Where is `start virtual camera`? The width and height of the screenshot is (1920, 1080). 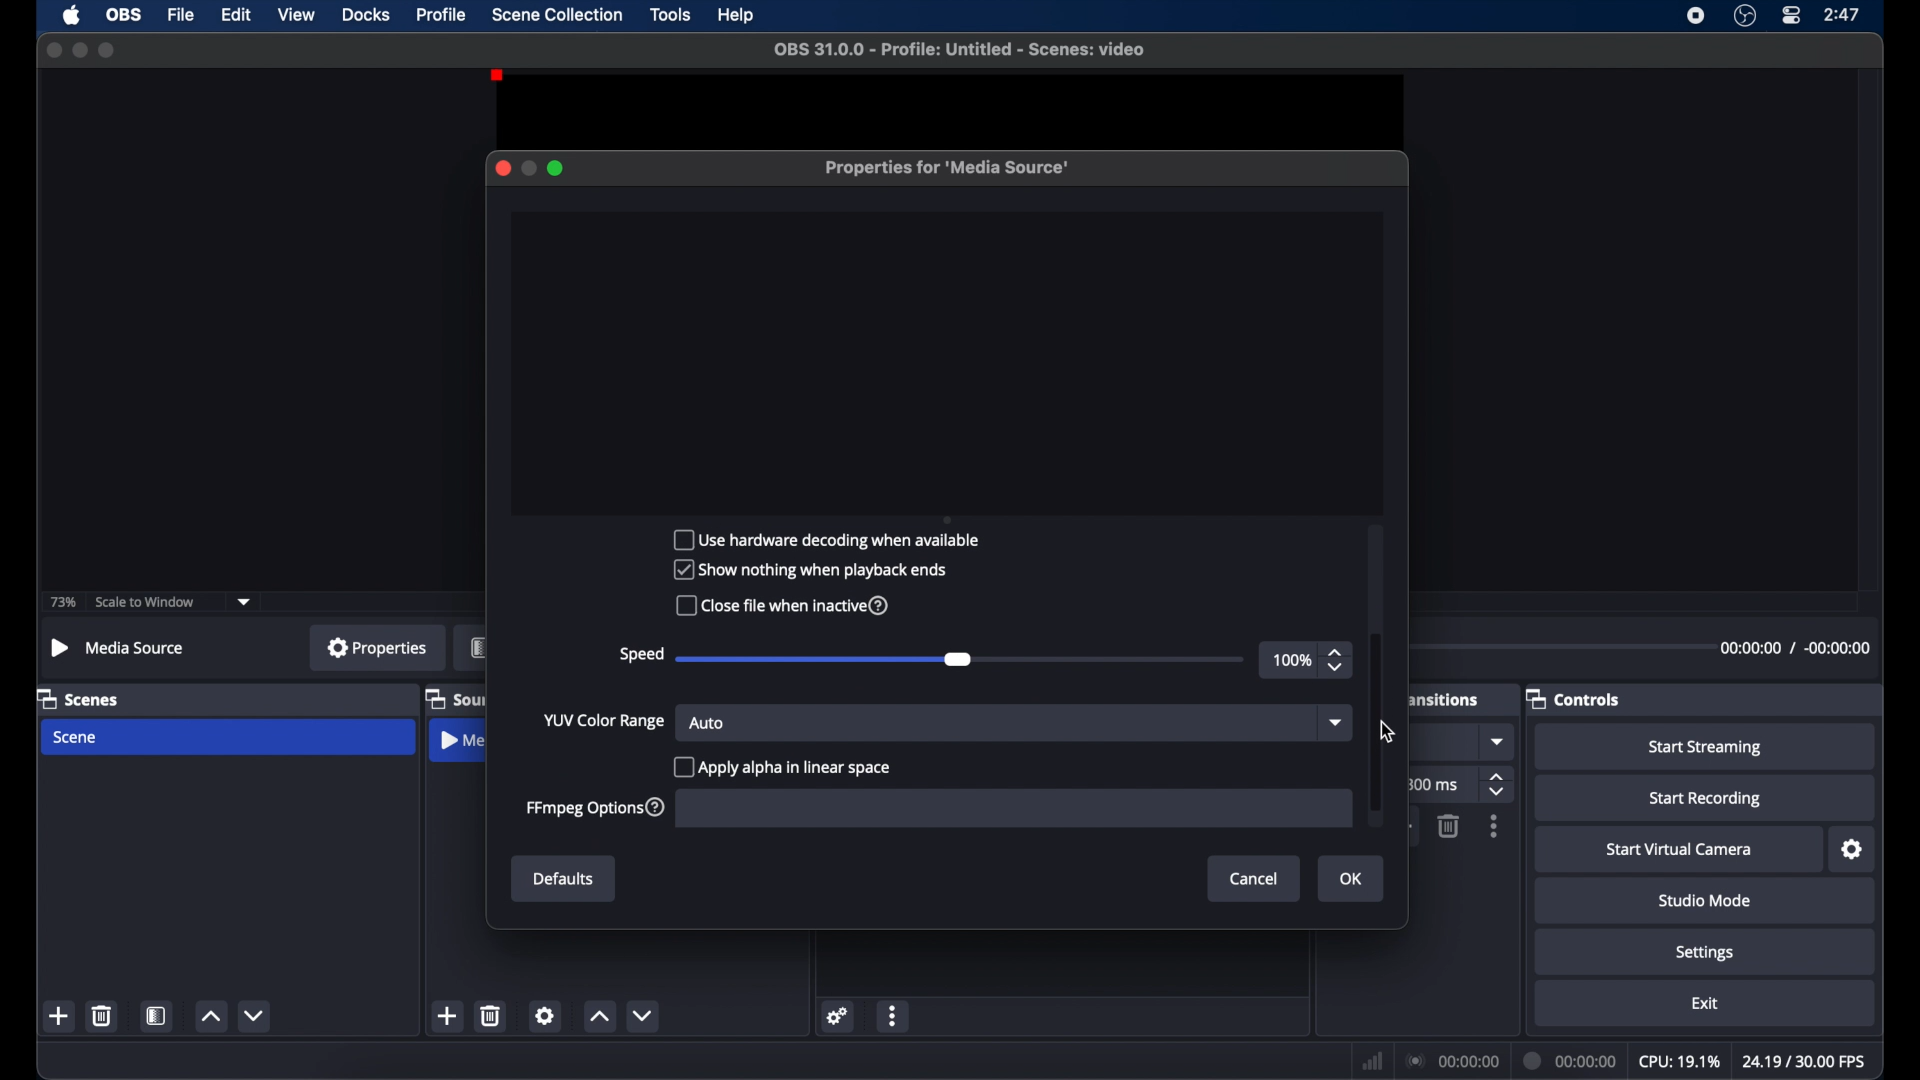
start virtual camera is located at coordinates (1680, 850).